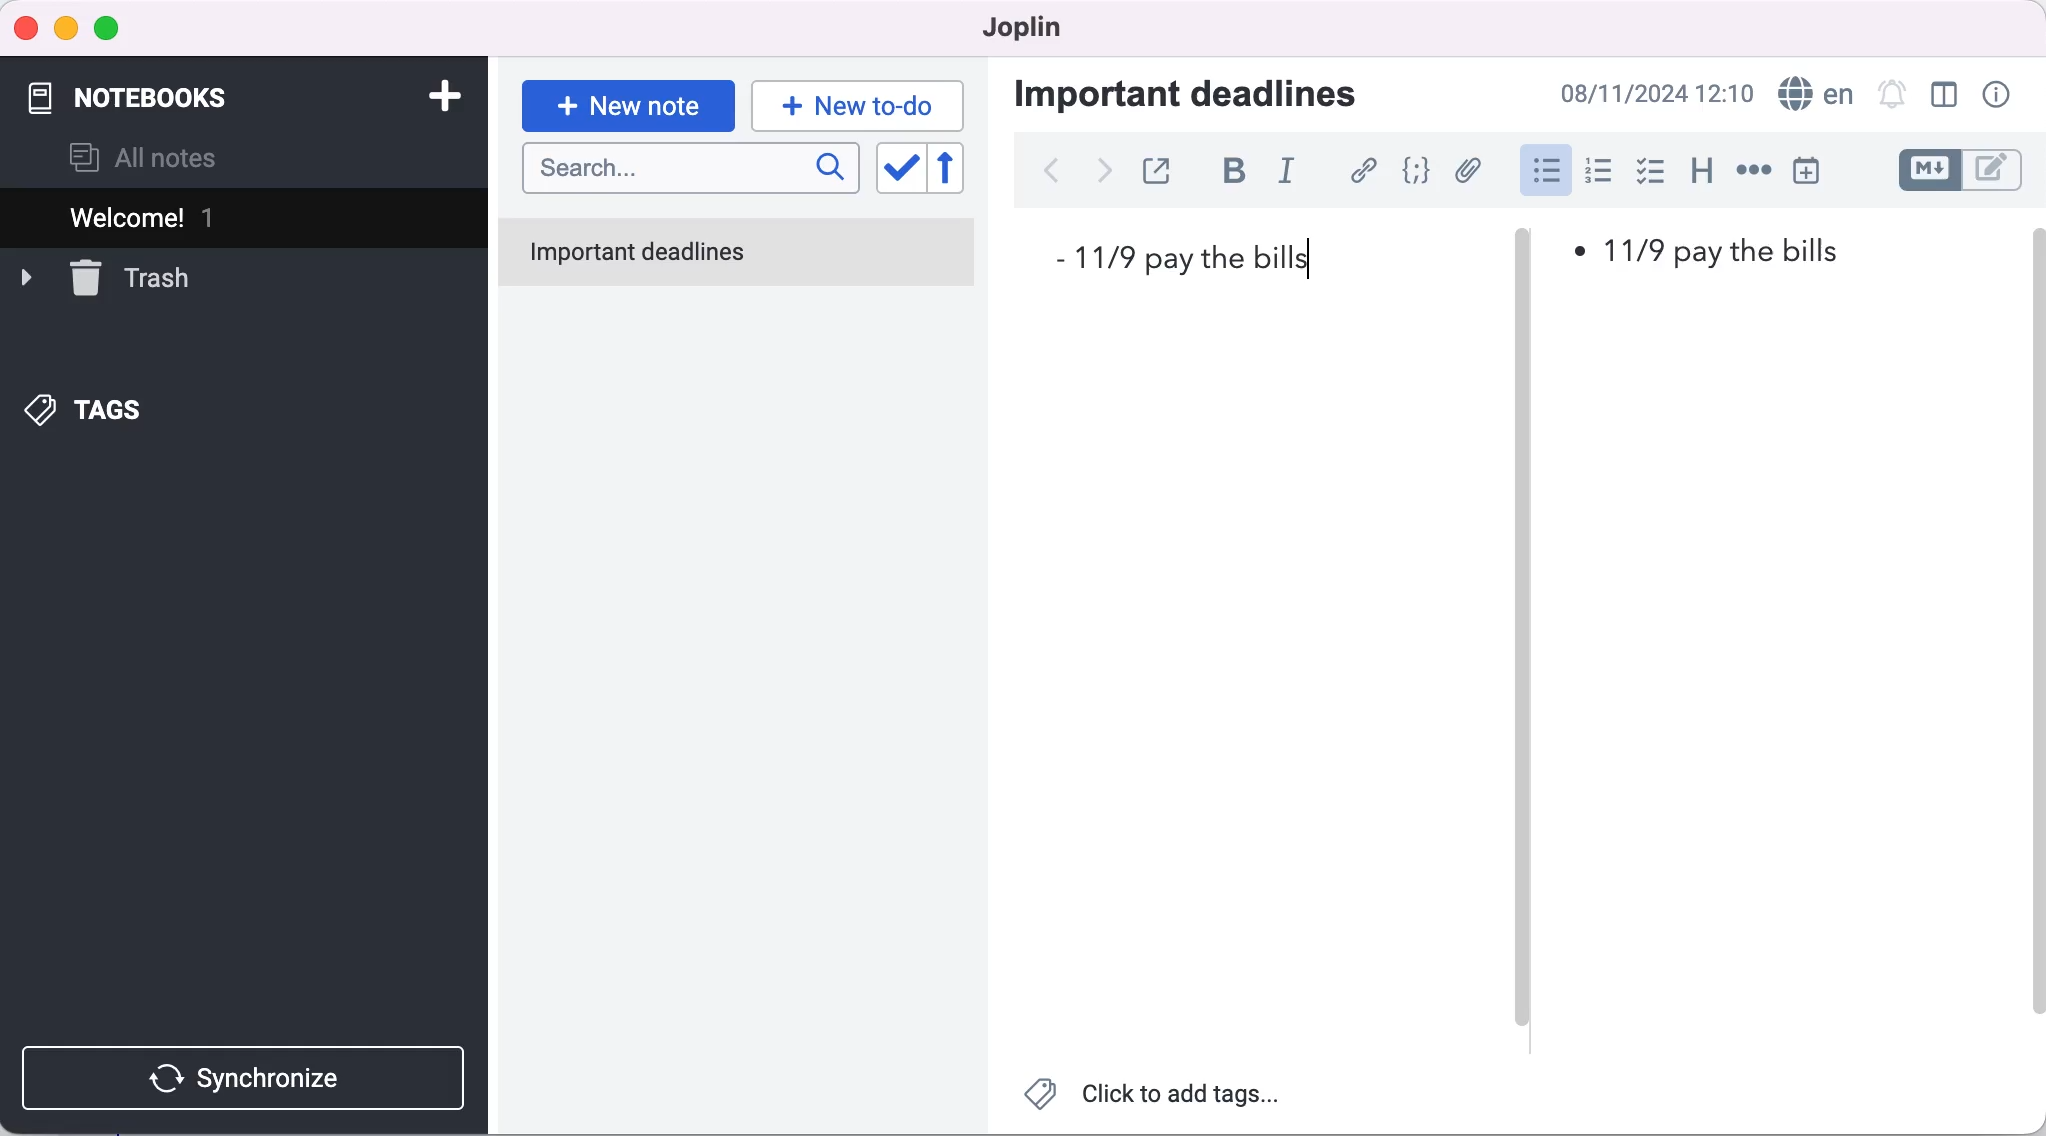  I want to click on checkbox, so click(1651, 174).